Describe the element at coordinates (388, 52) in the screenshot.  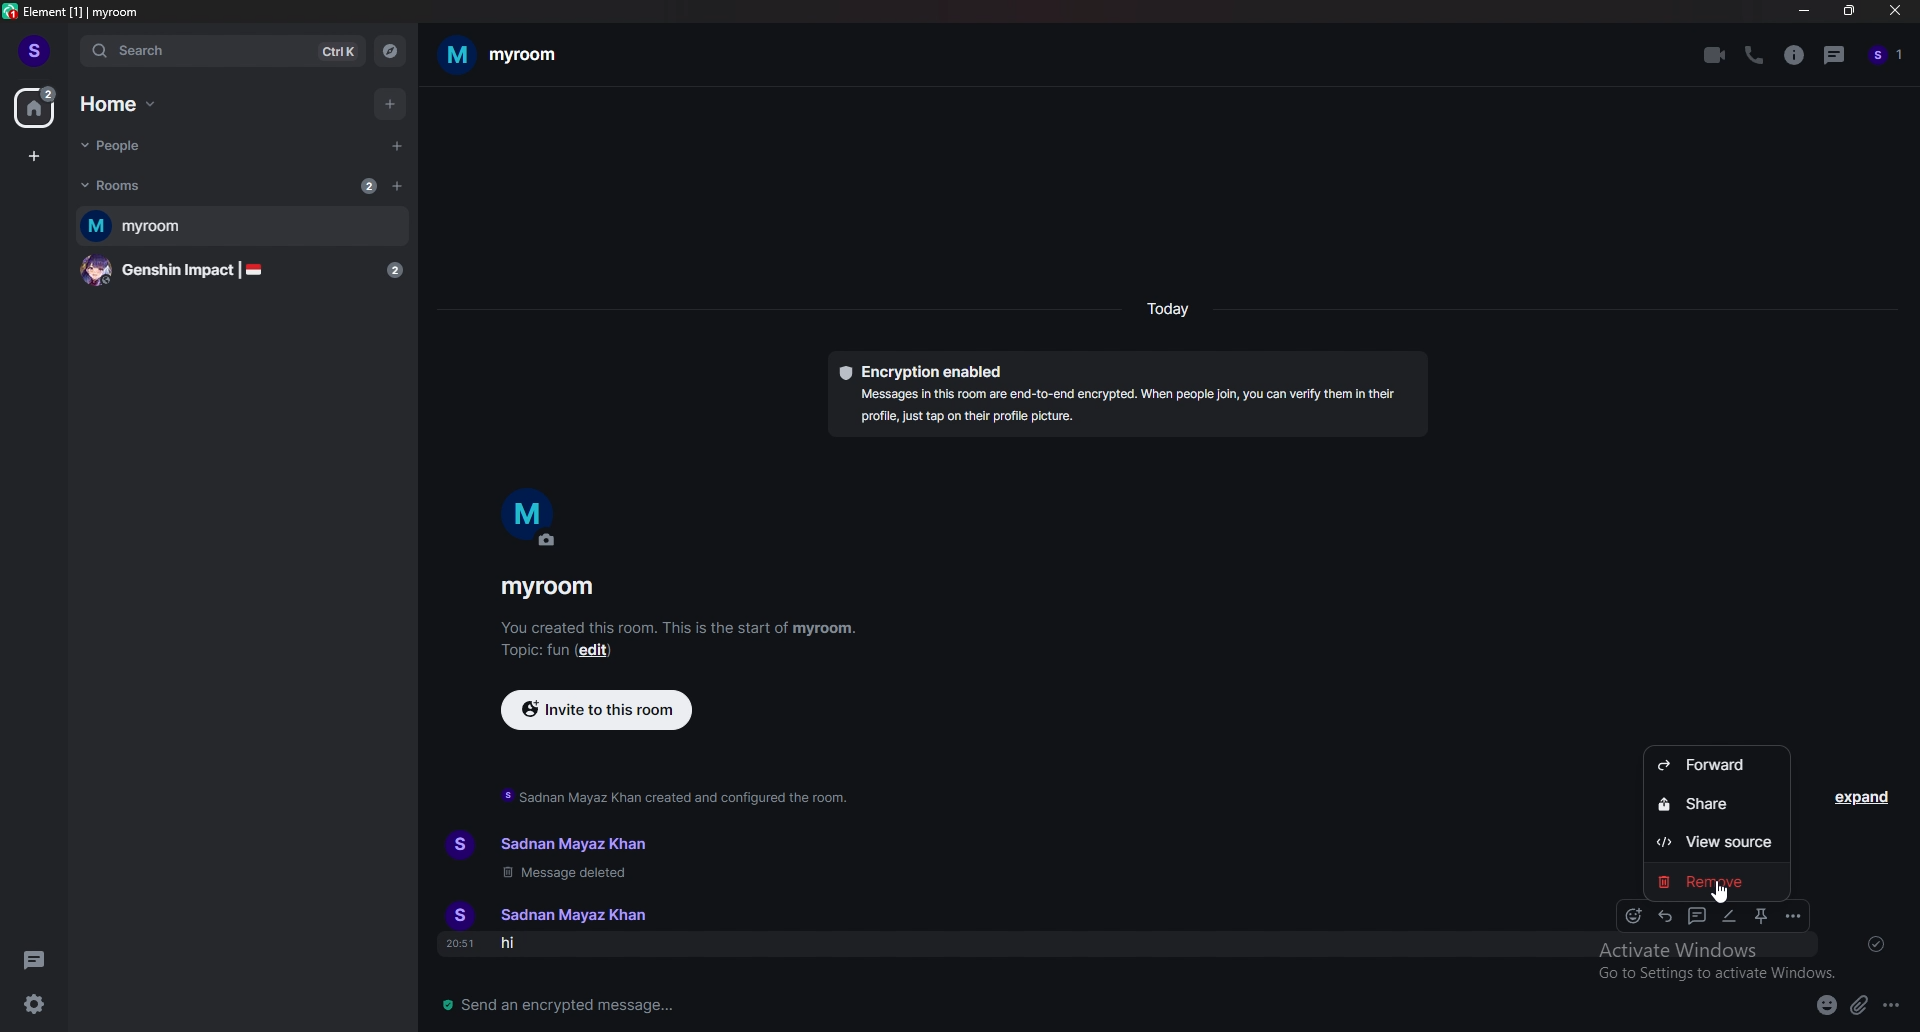
I see `explore rooms` at that location.